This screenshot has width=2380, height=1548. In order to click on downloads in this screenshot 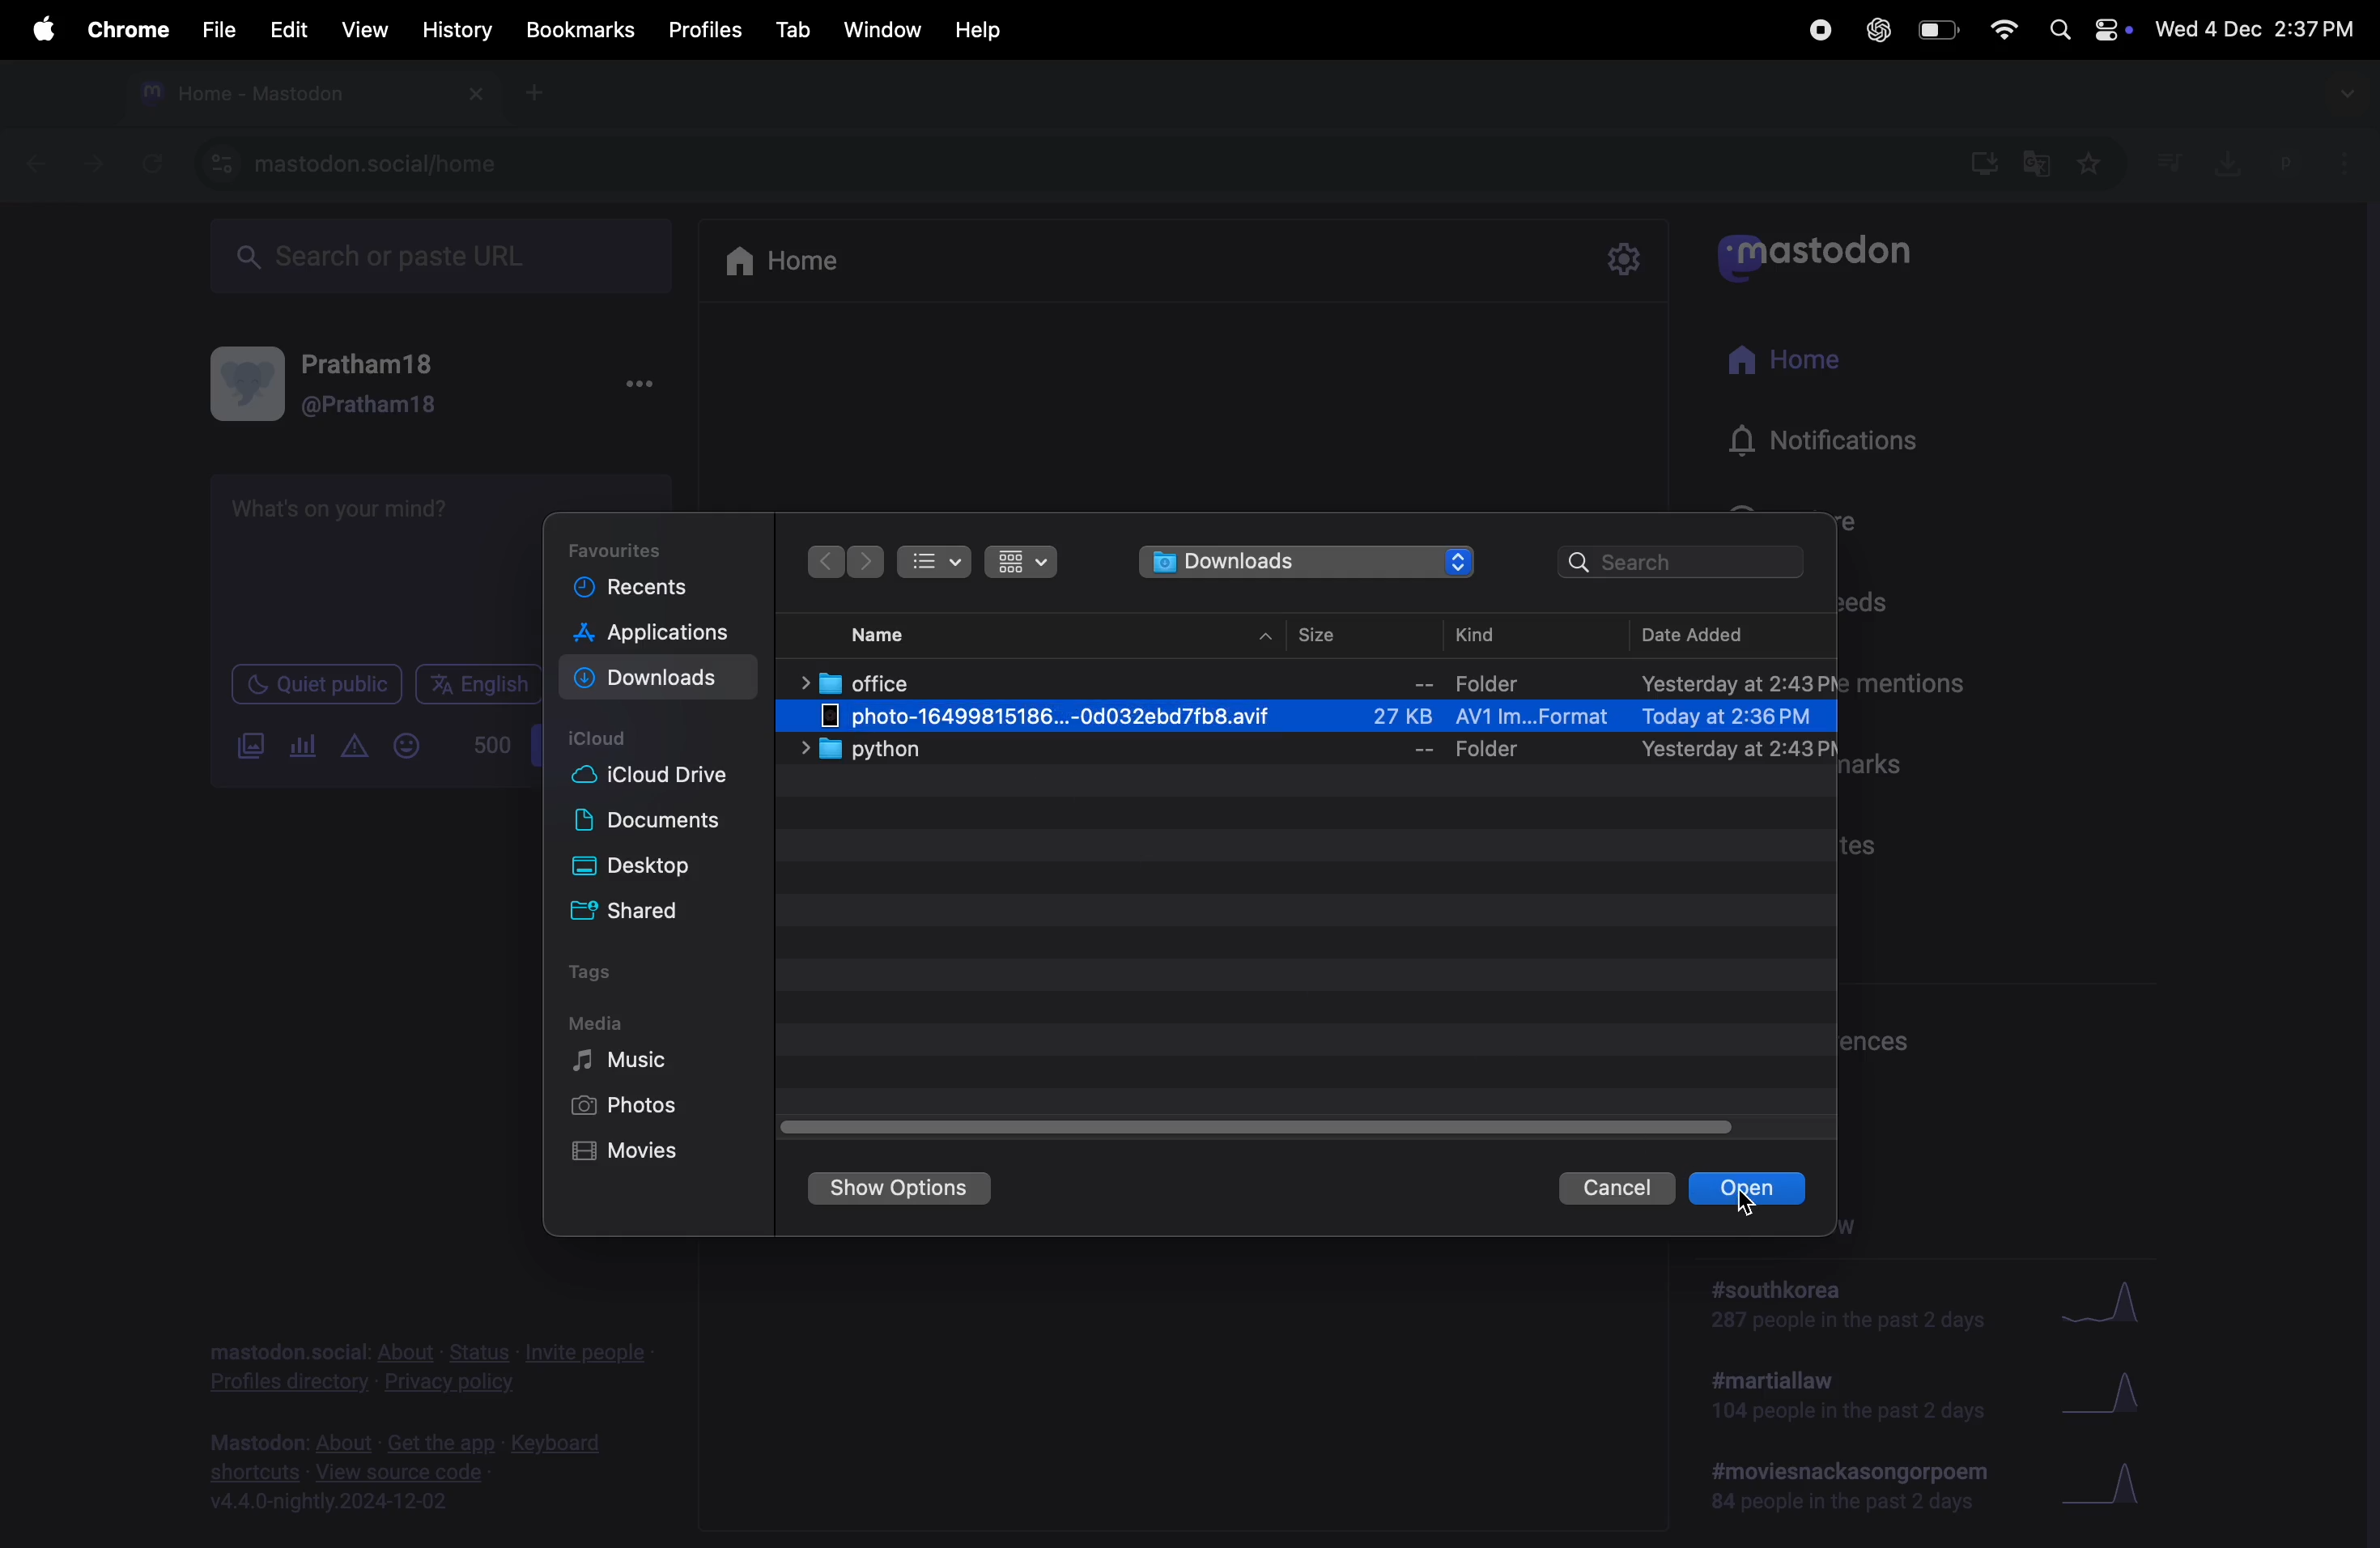, I will do `click(654, 680)`.